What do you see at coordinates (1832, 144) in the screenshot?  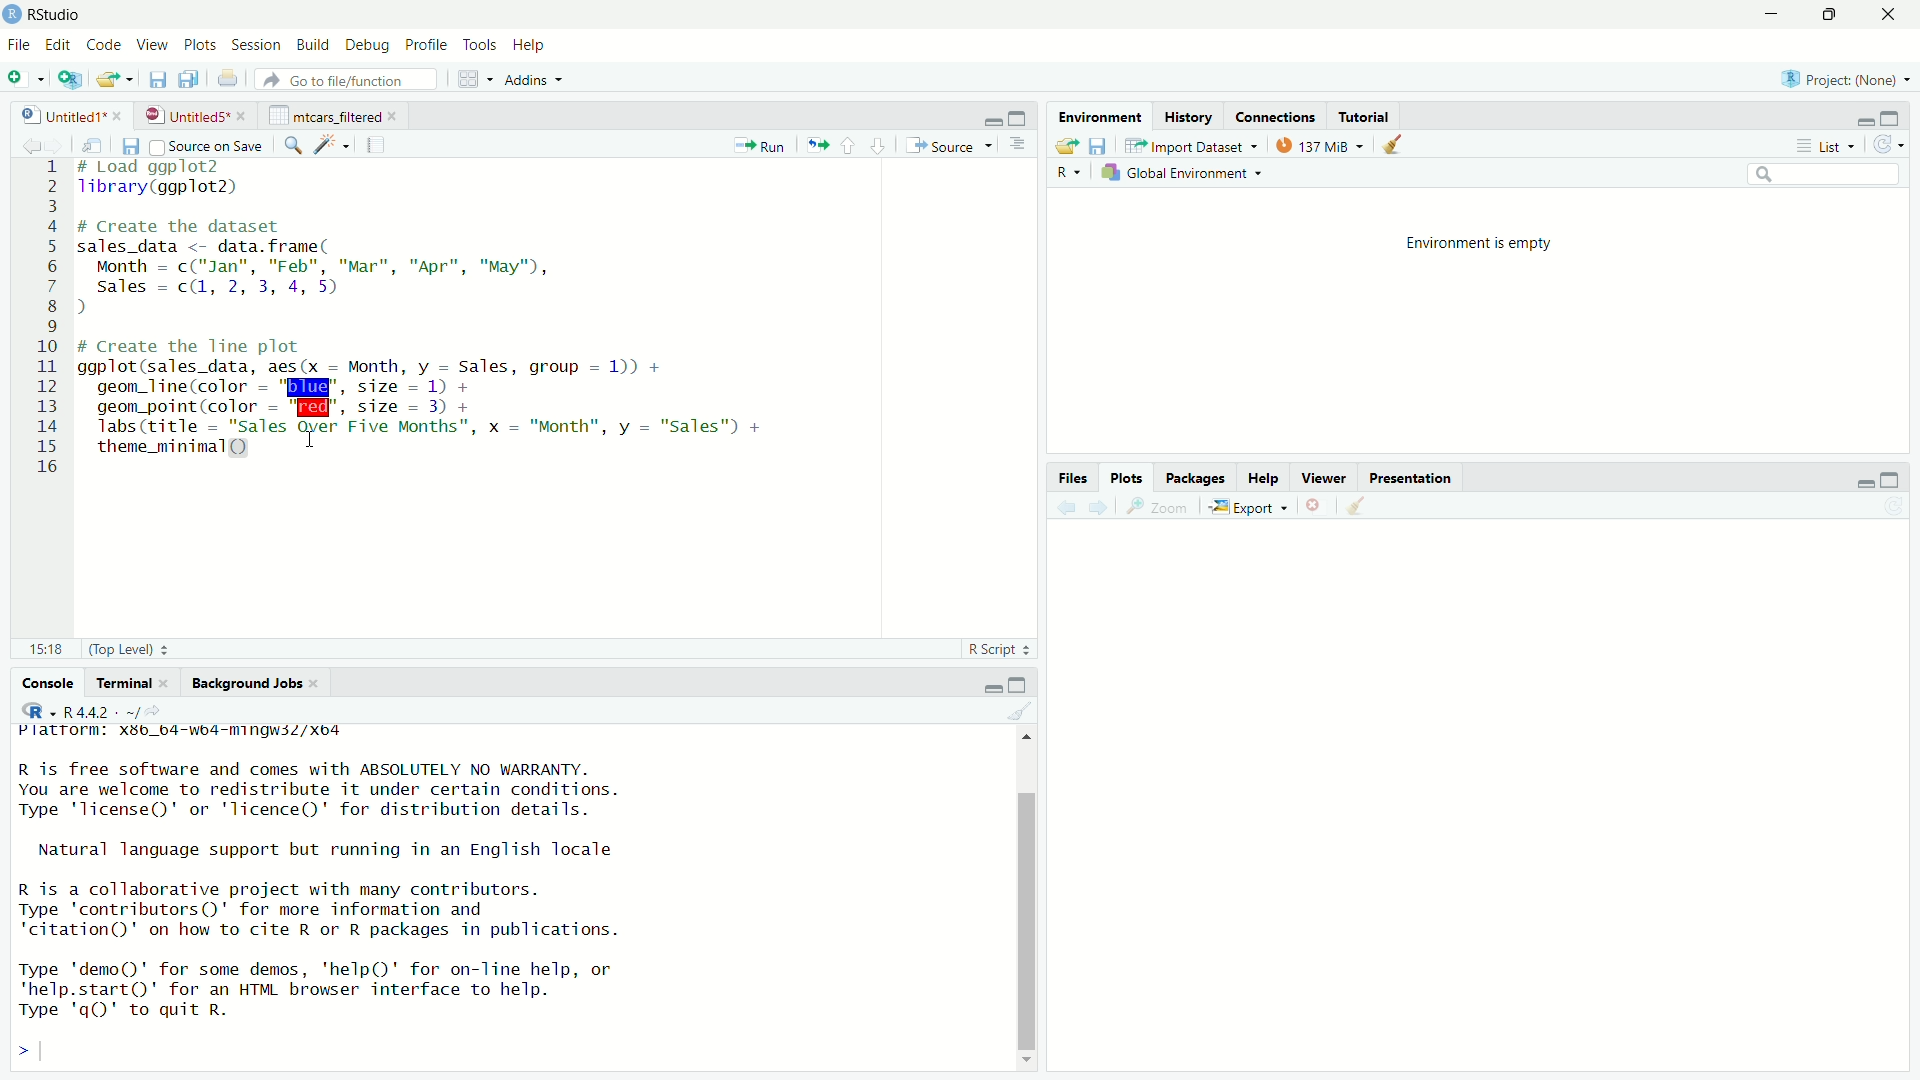 I see `list` at bounding box center [1832, 144].